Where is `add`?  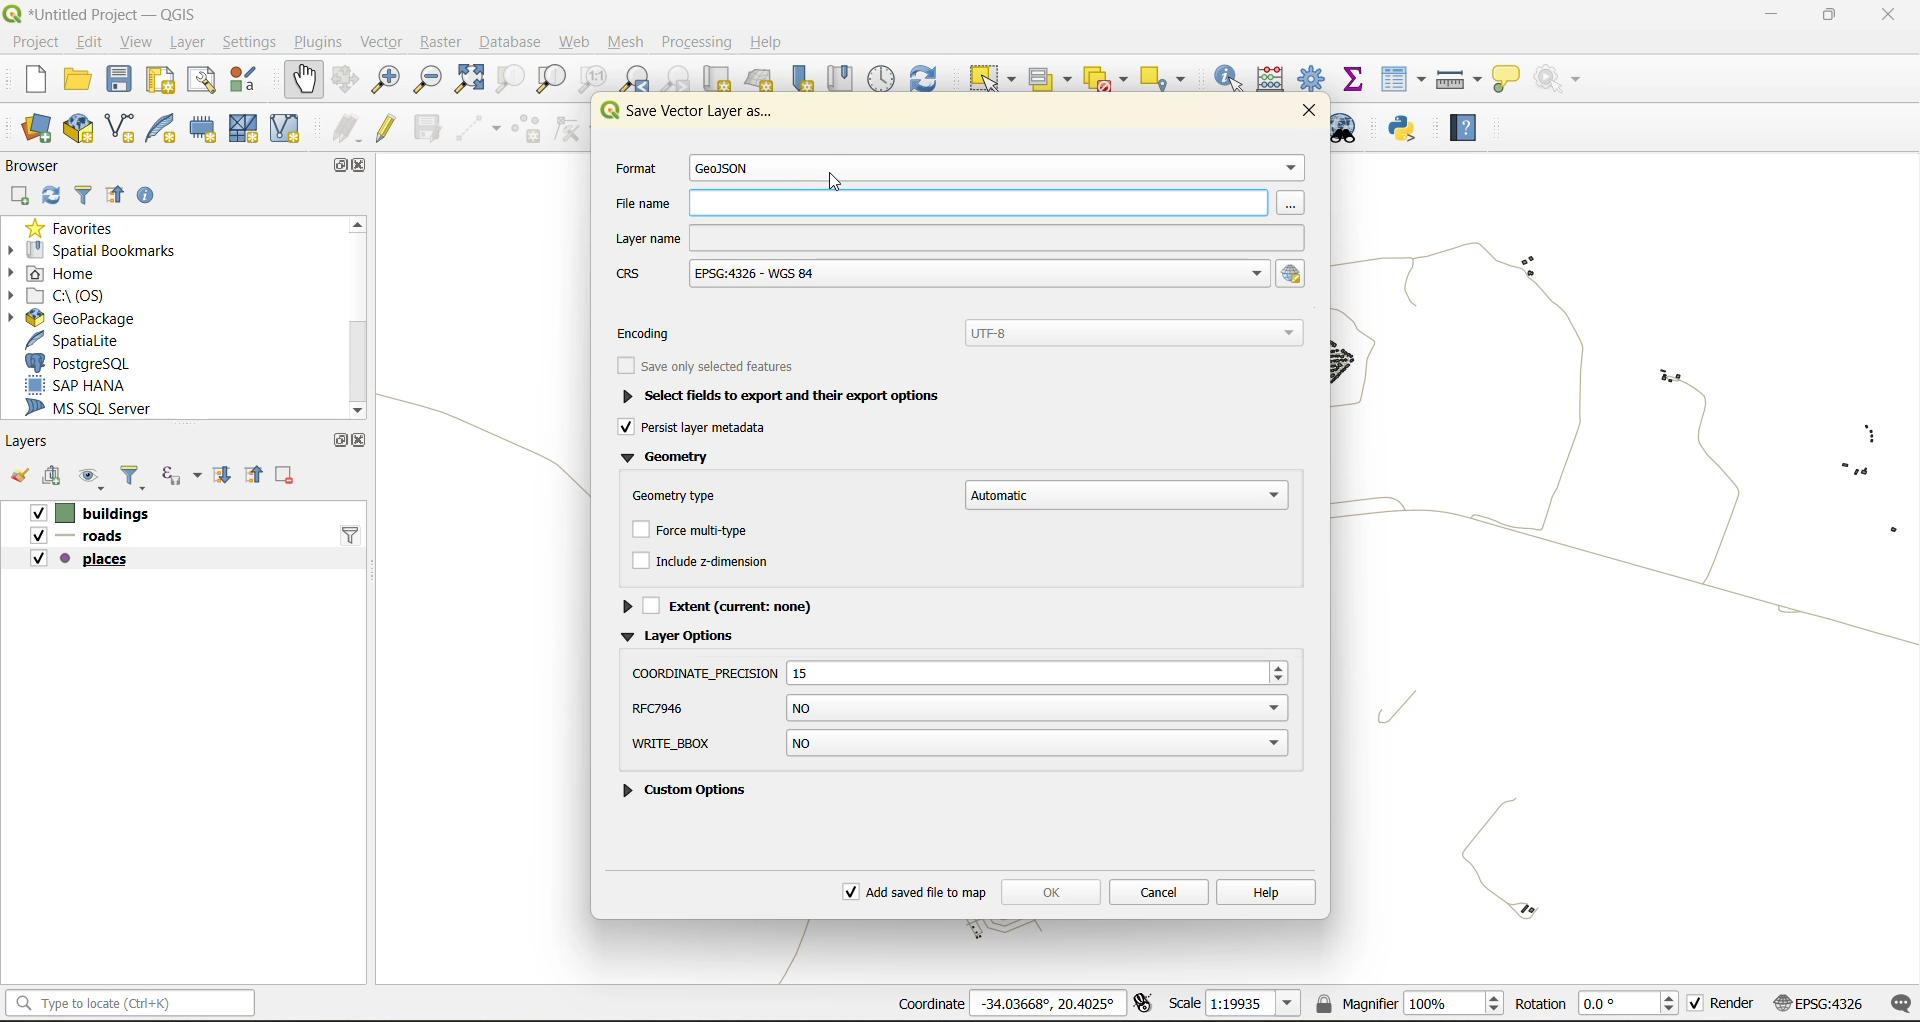
add is located at coordinates (58, 478).